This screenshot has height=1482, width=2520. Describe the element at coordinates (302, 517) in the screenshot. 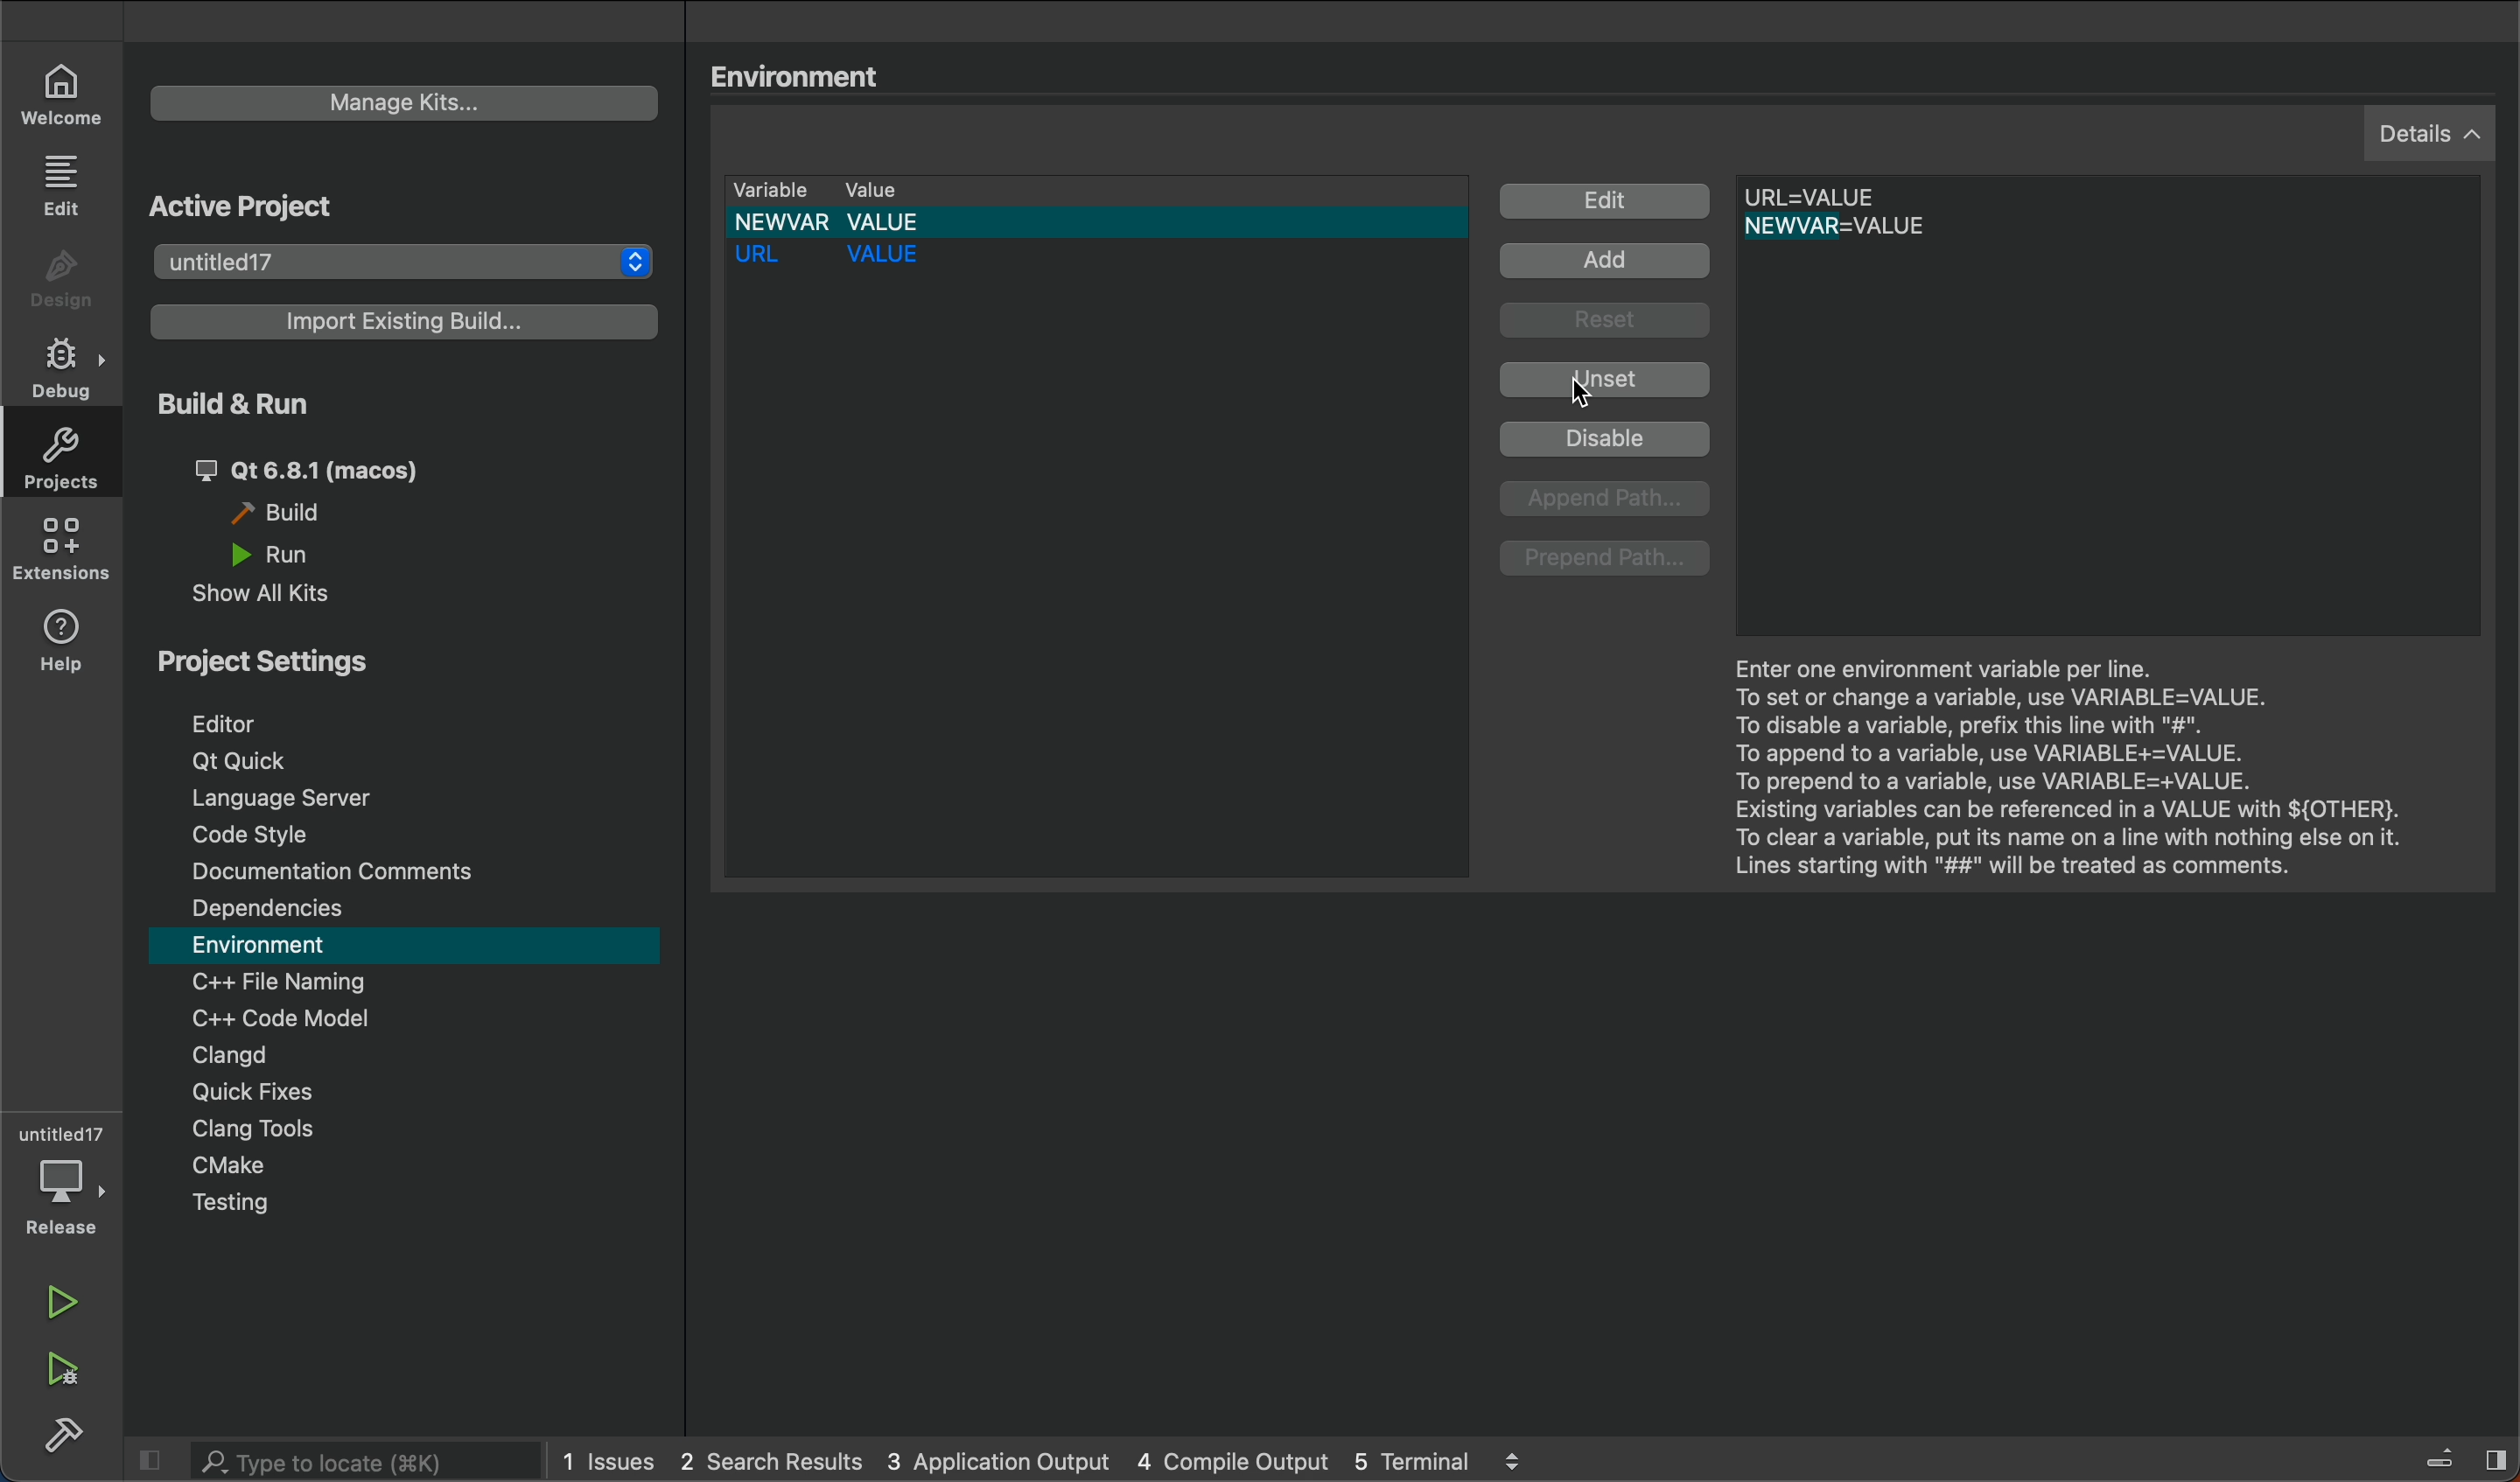

I see `build` at that location.